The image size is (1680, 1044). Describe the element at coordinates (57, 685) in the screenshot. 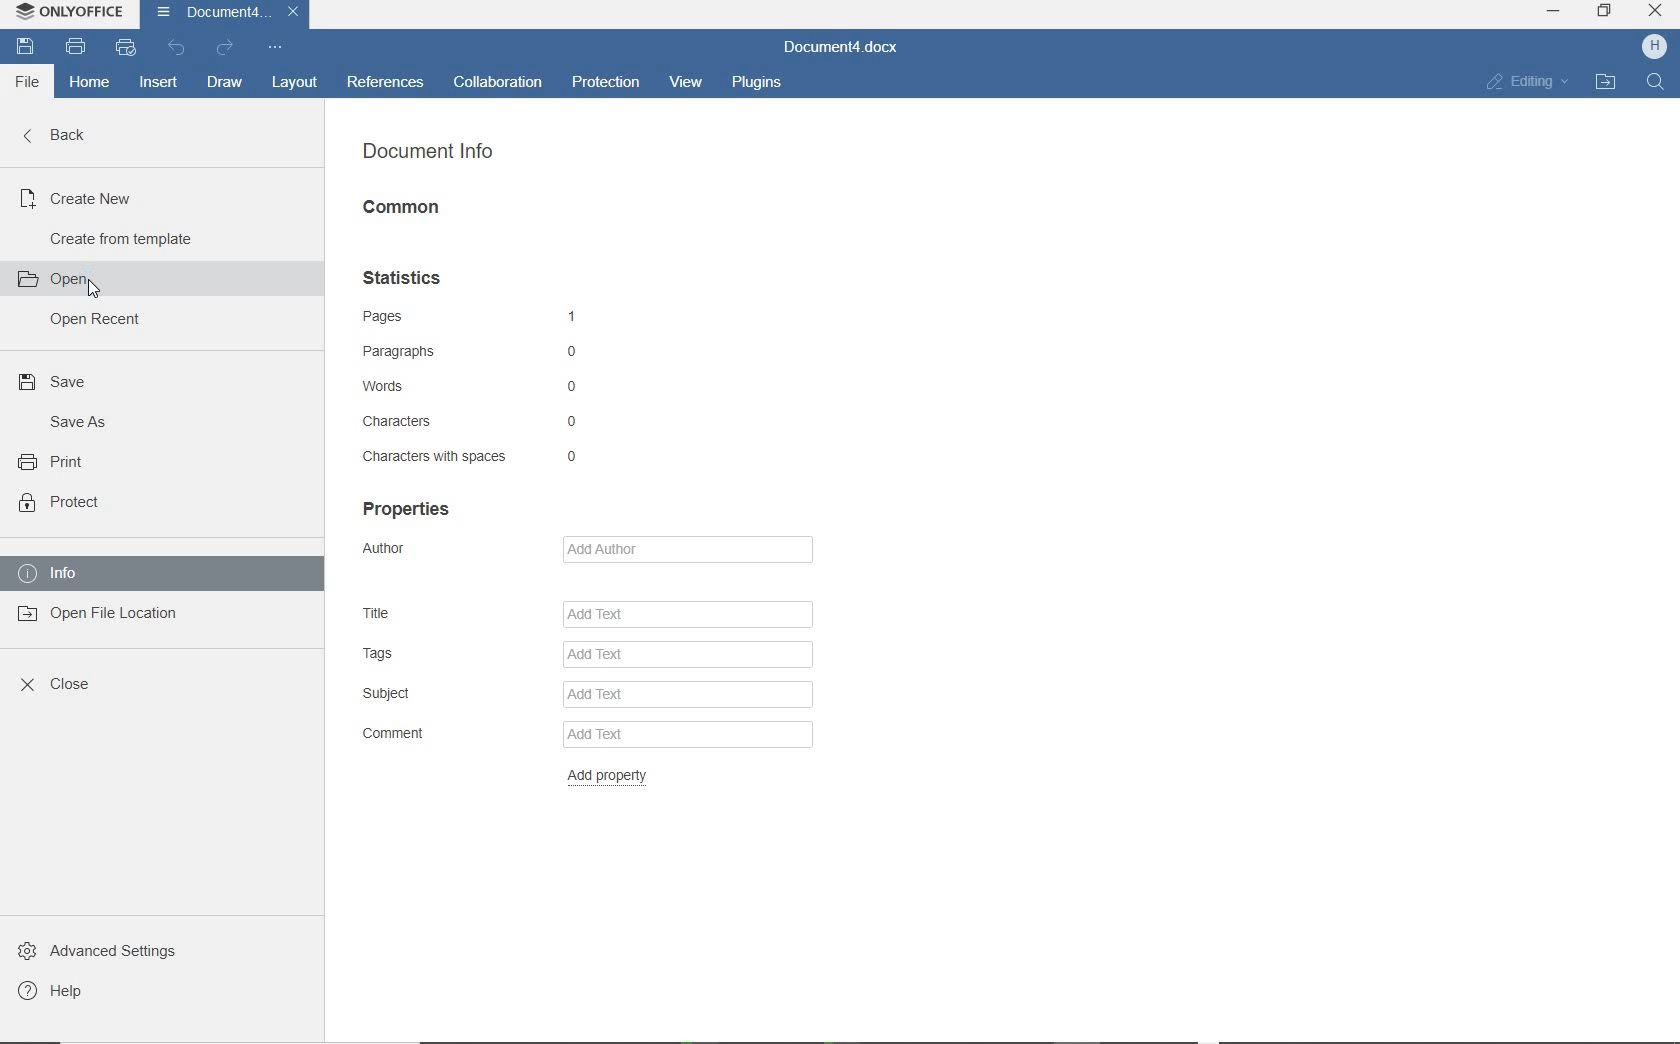

I see `close` at that location.